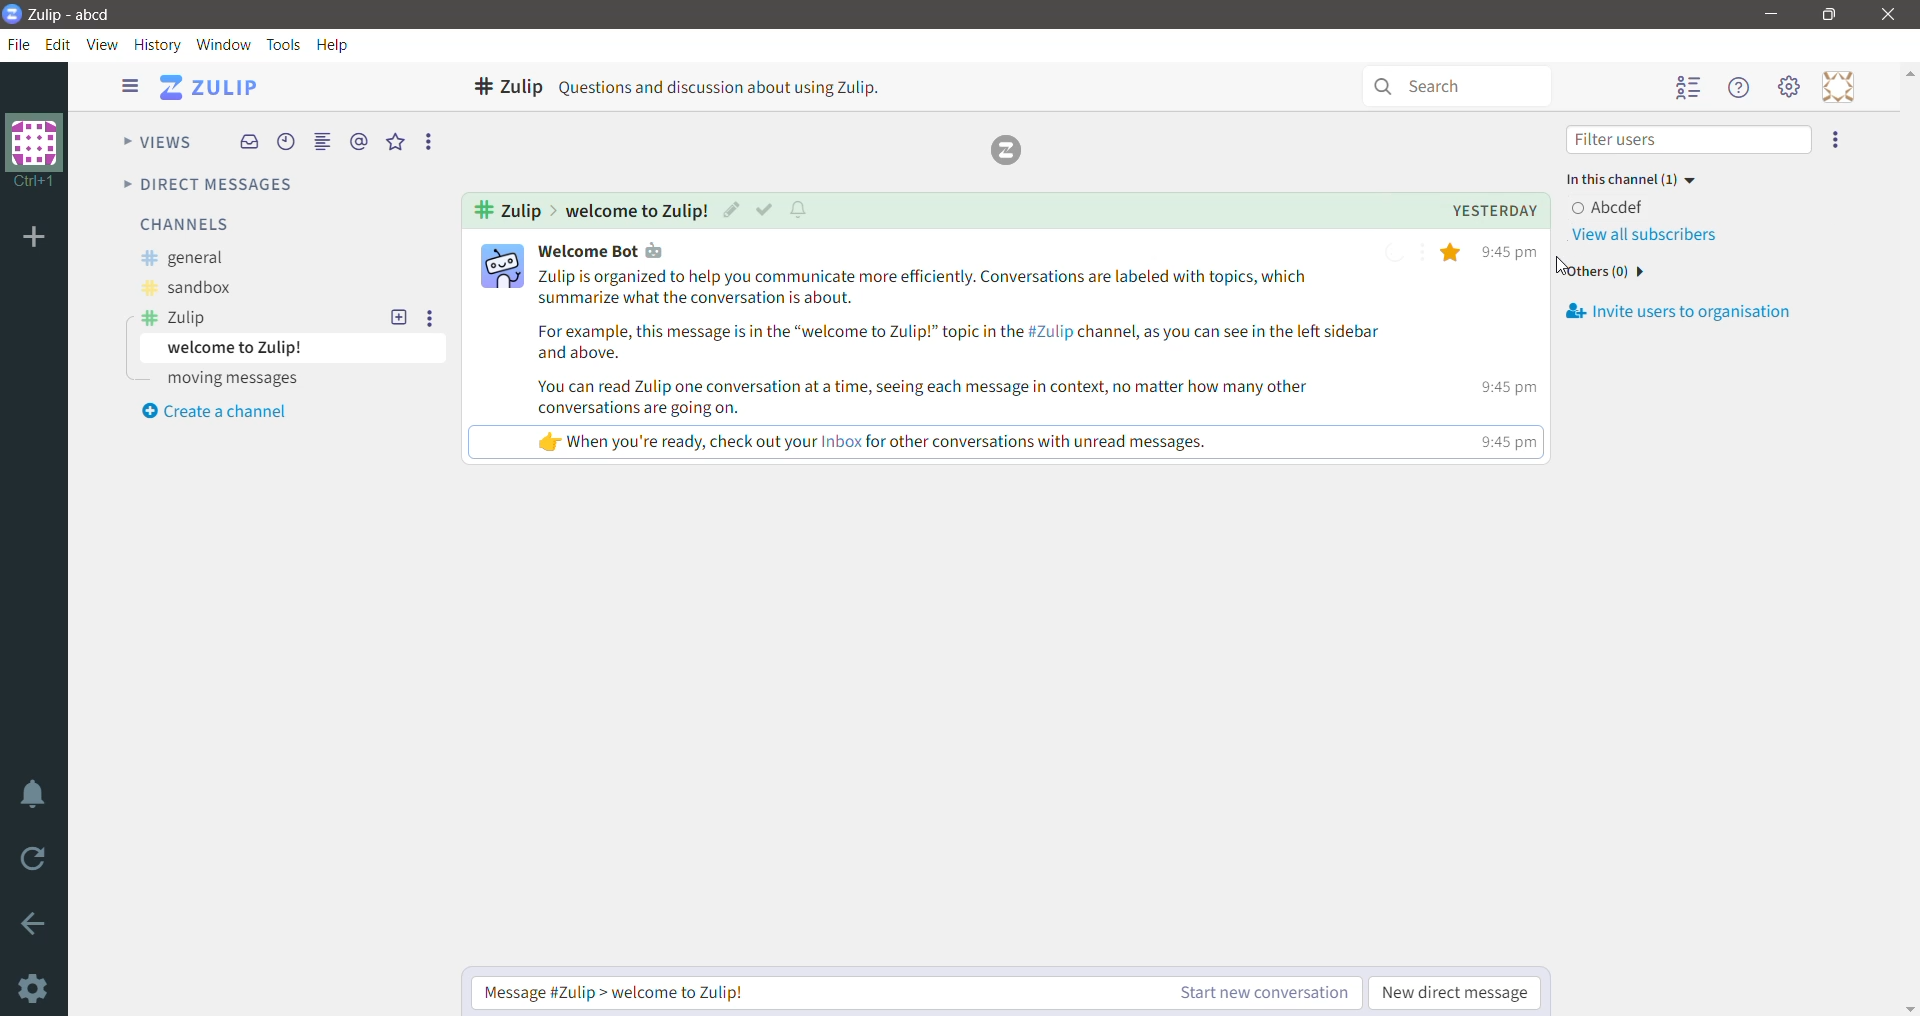 This screenshot has height=1016, width=1920. I want to click on Views, so click(157, 139).